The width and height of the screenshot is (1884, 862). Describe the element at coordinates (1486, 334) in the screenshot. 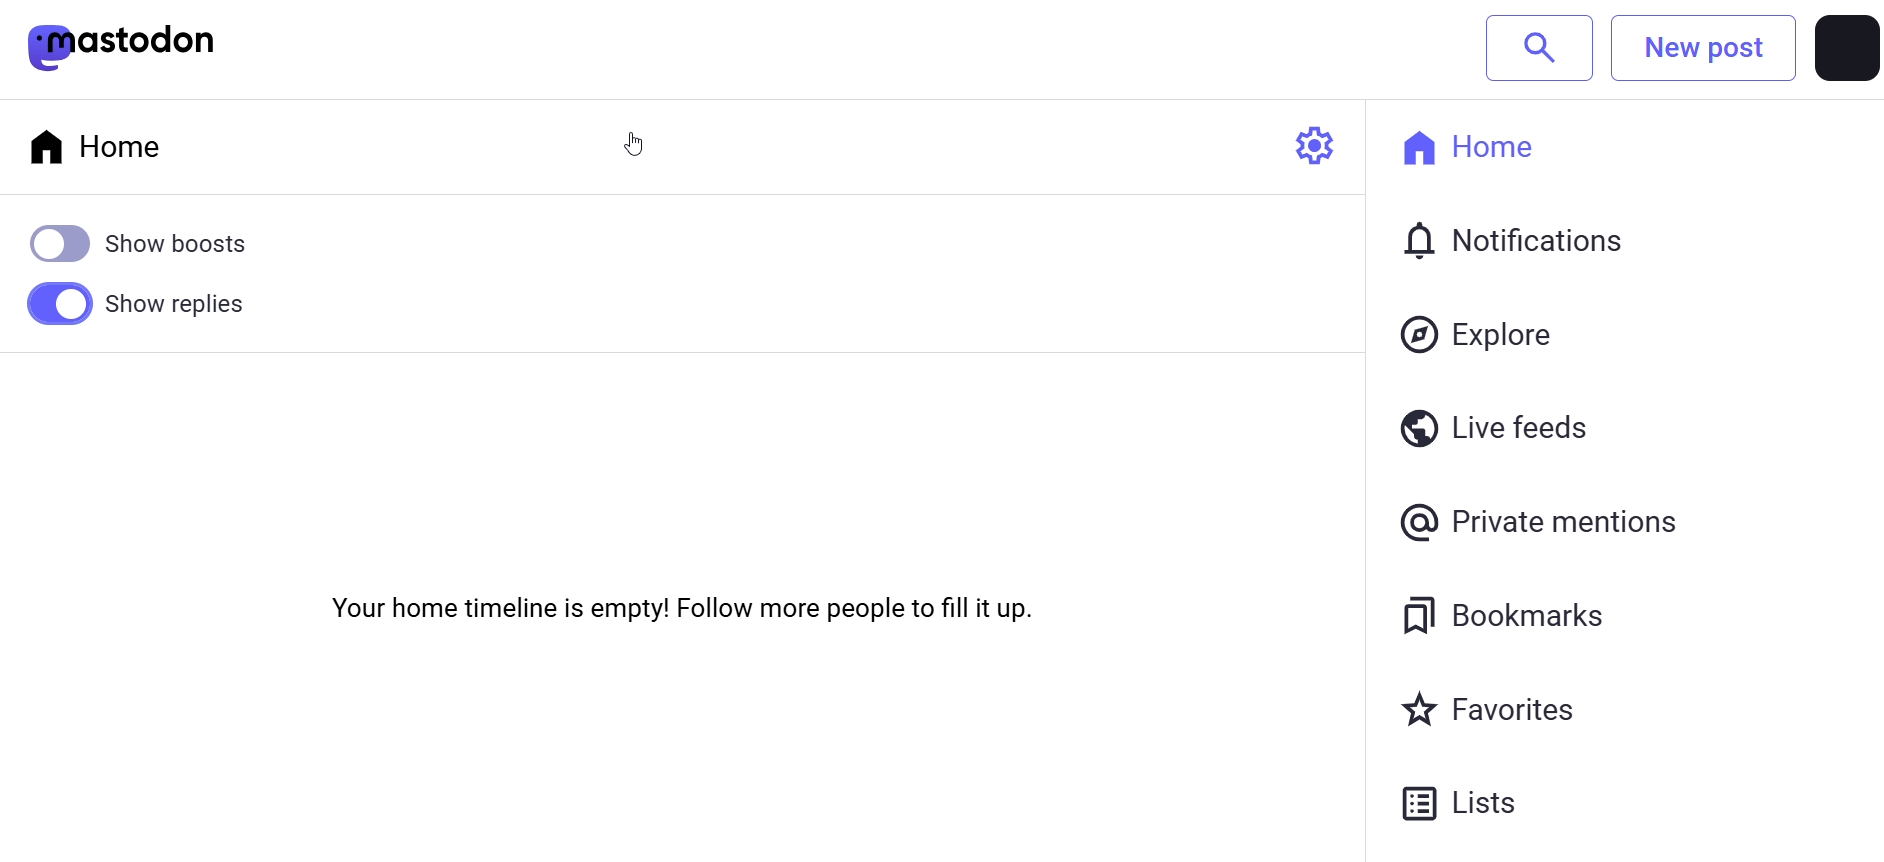

I see `explore` at that location.